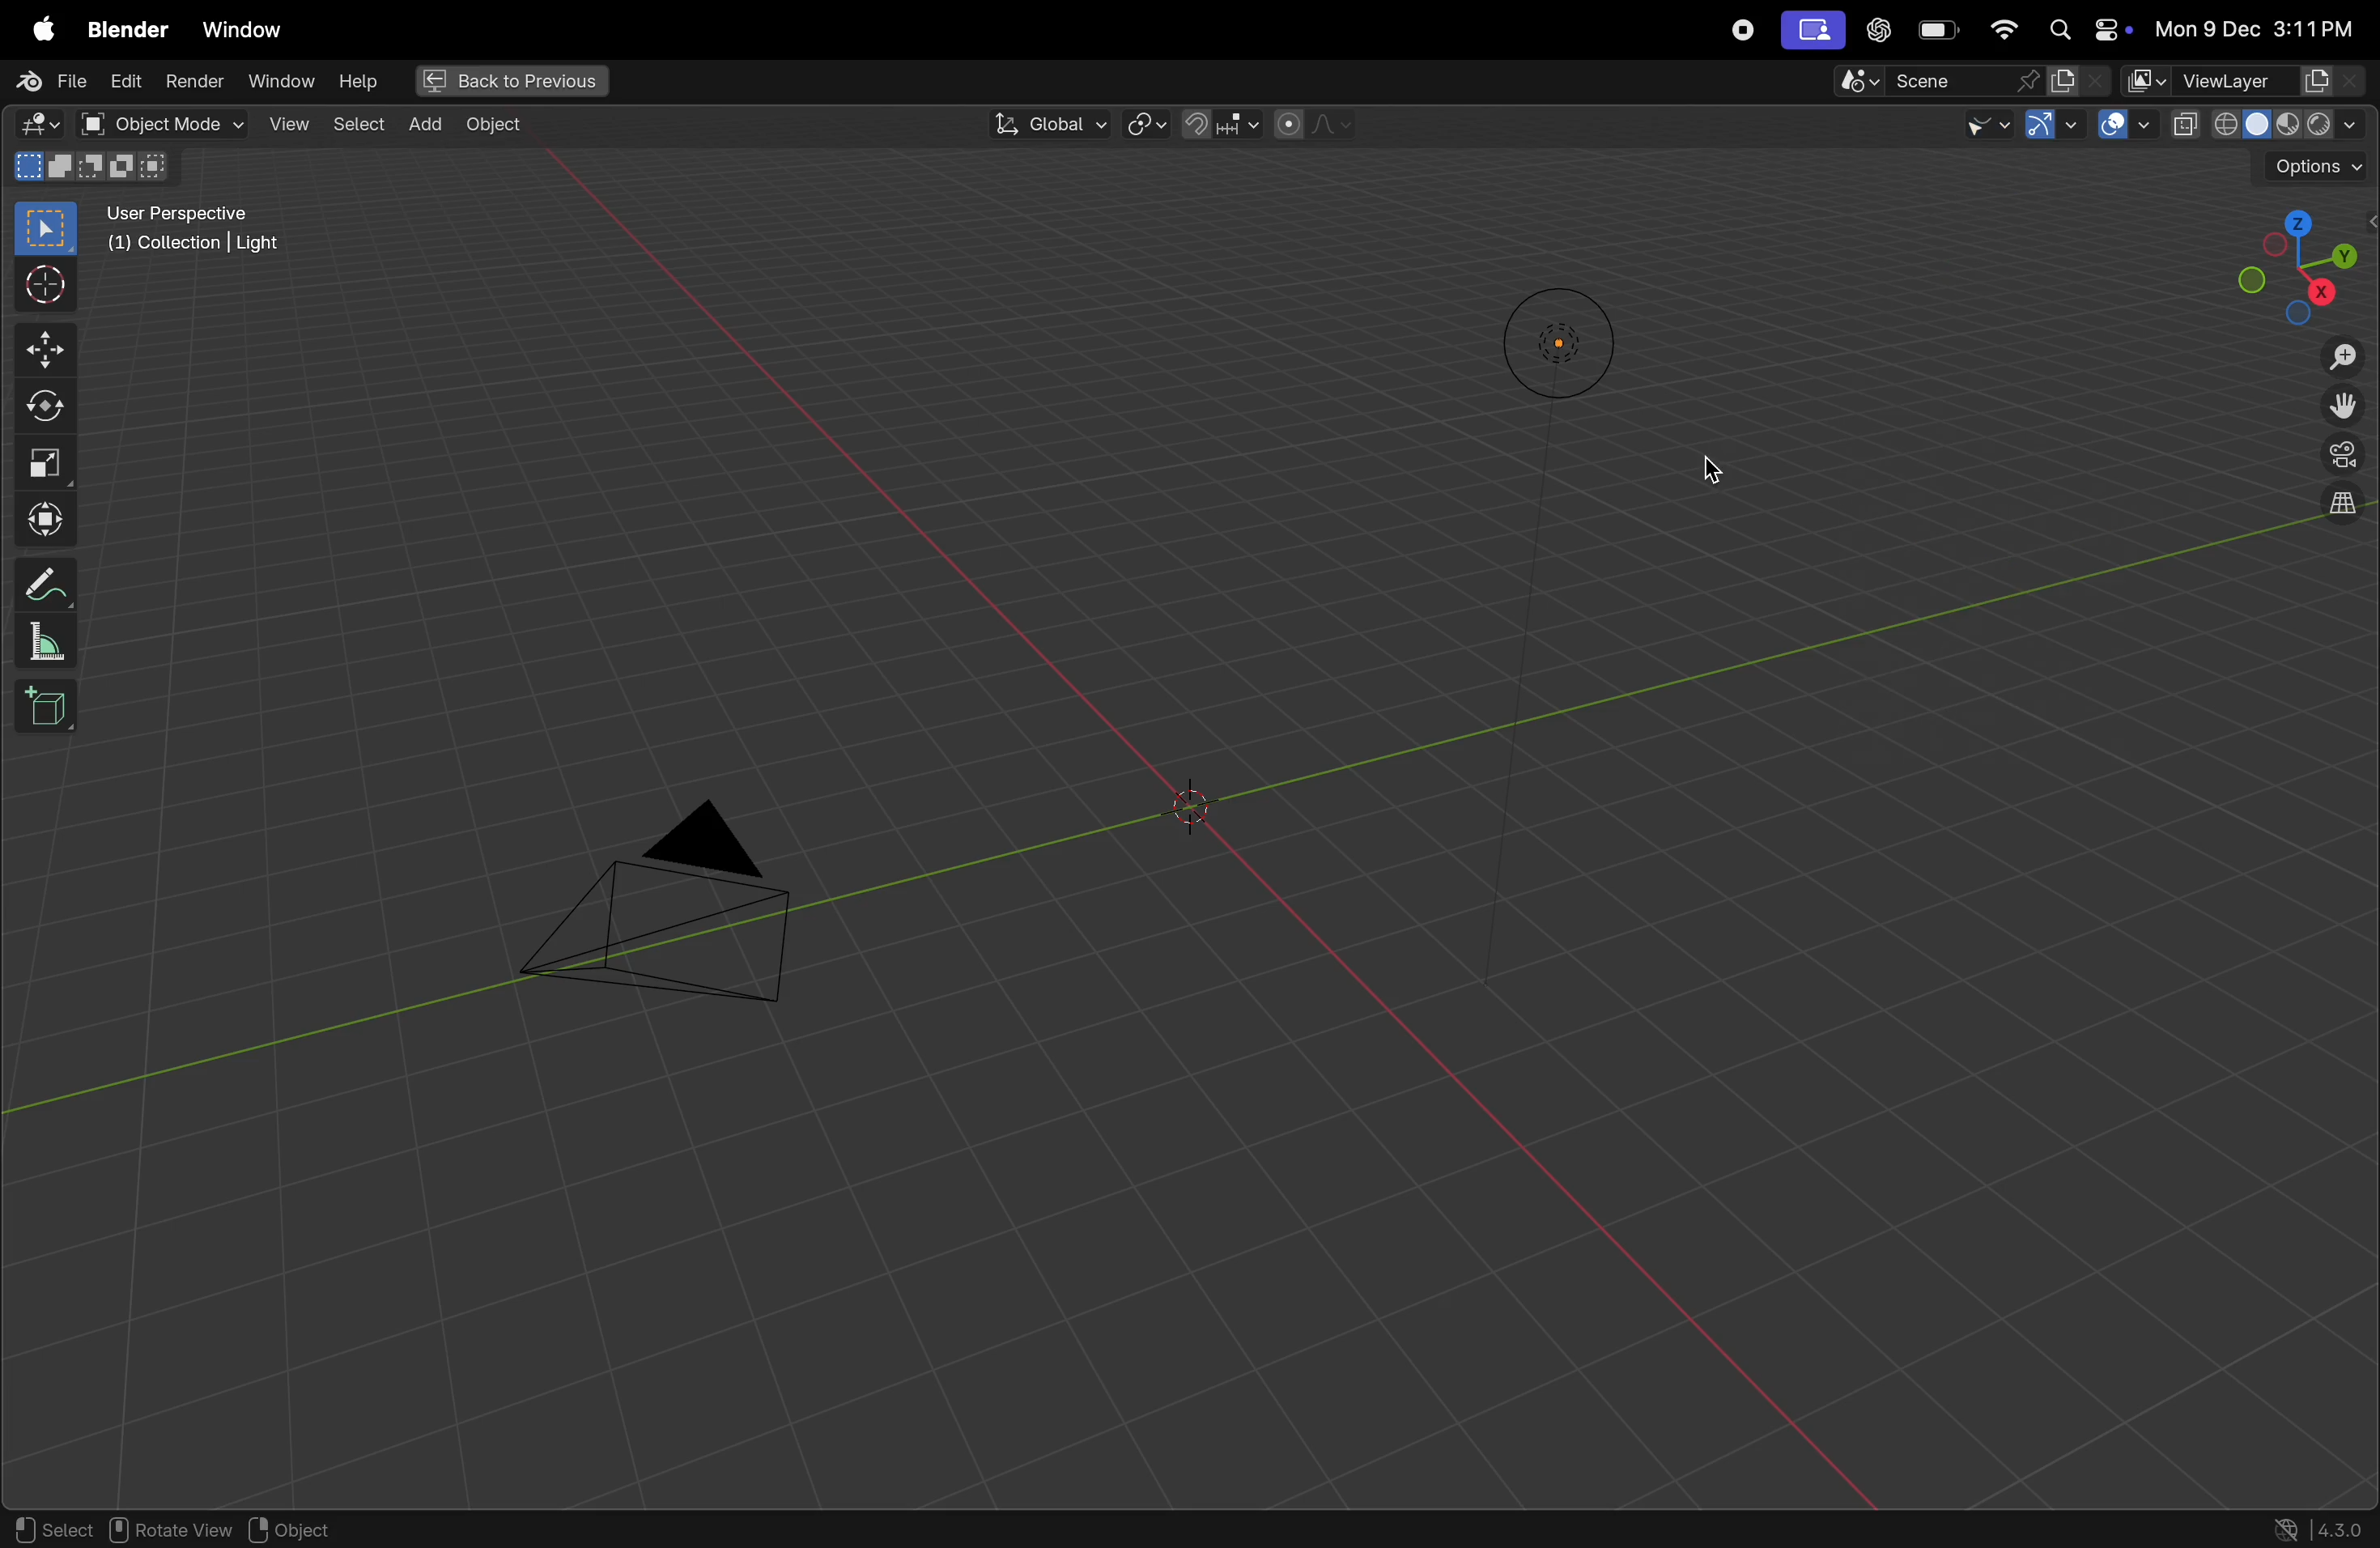 The width and height of the screenshot is (2380, 1548). I want to click on hidden layers, so click(2332, 517).